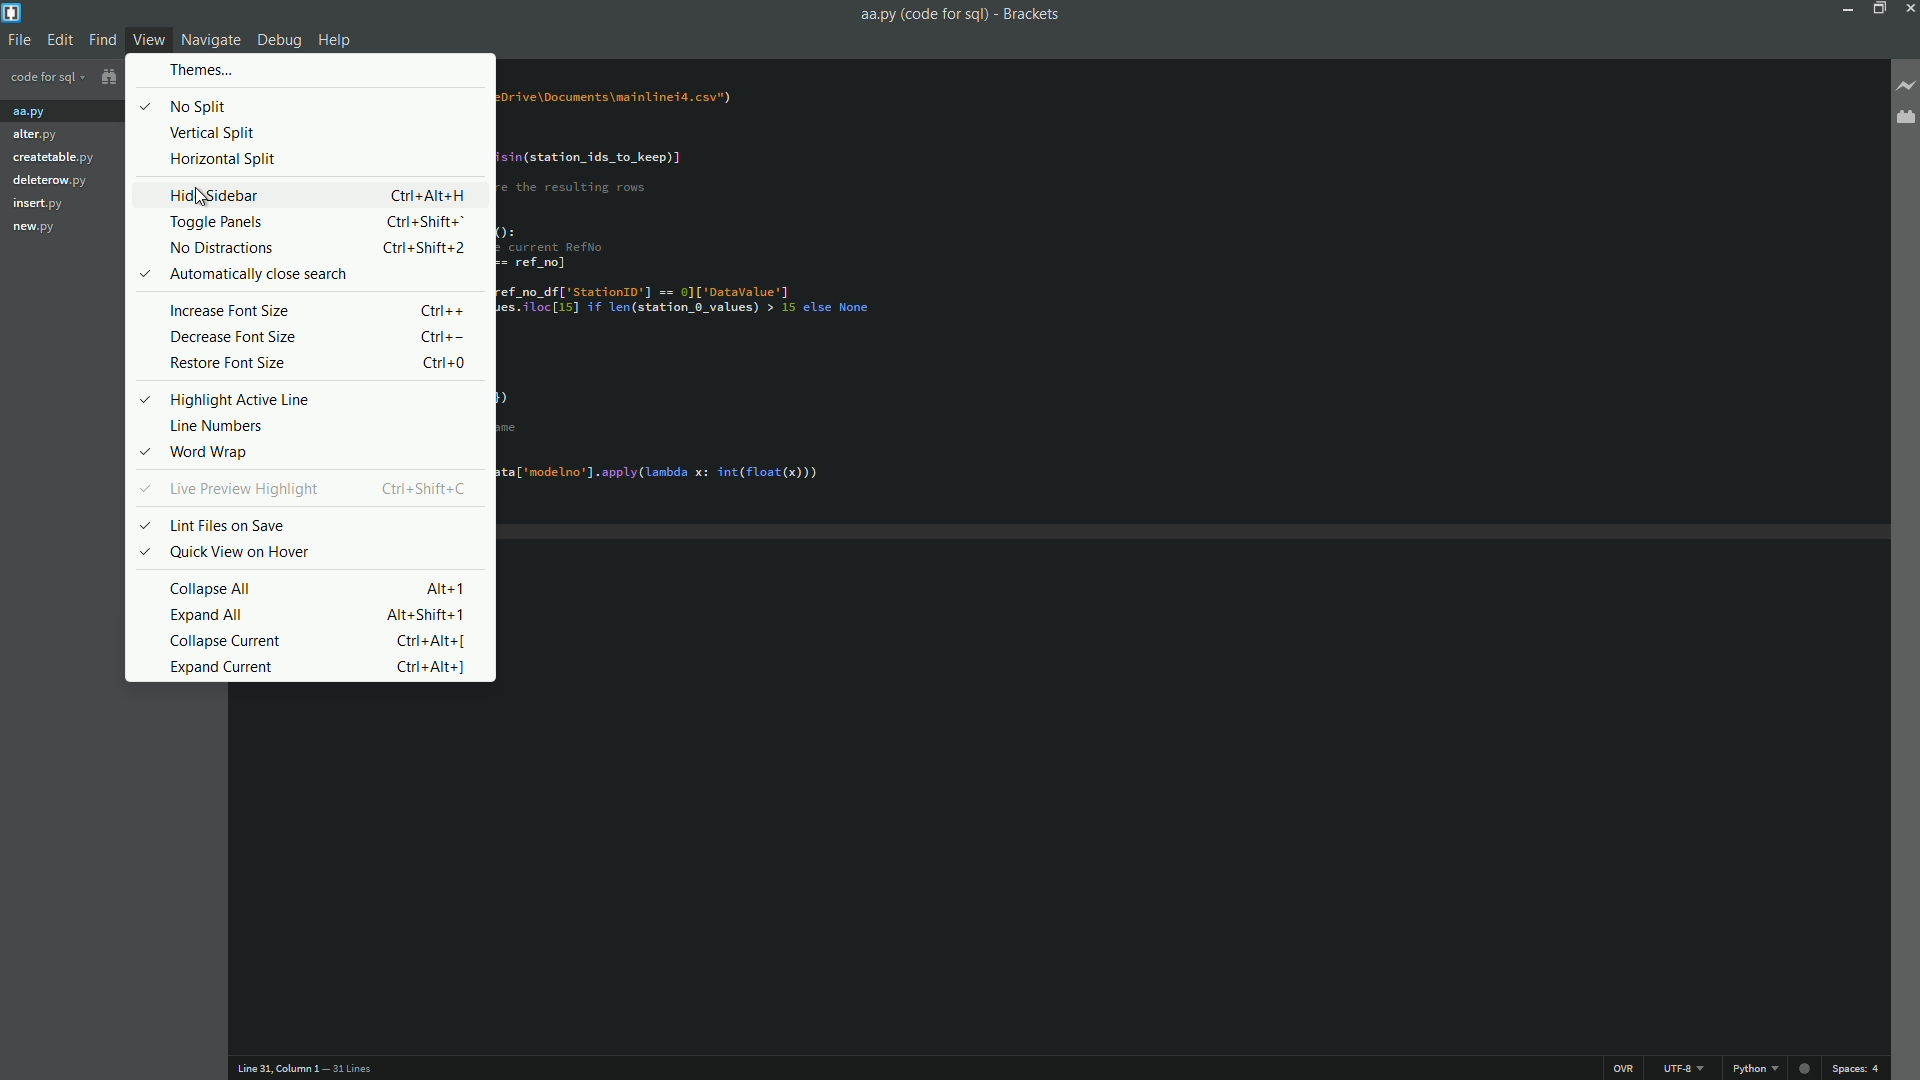 This screenshot has height=1080, width=1920. I want to click on help menu, so click(335, 40).